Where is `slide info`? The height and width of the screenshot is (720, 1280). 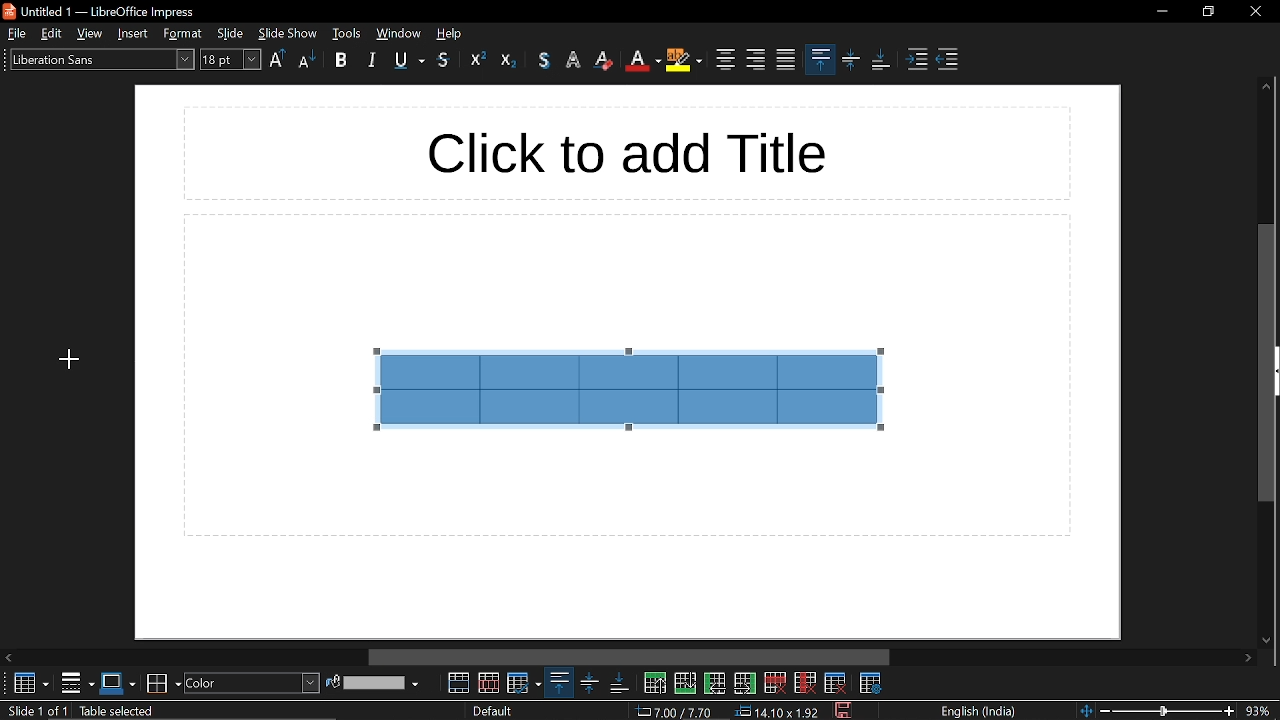 slide info is located at coordinates (181, 711).